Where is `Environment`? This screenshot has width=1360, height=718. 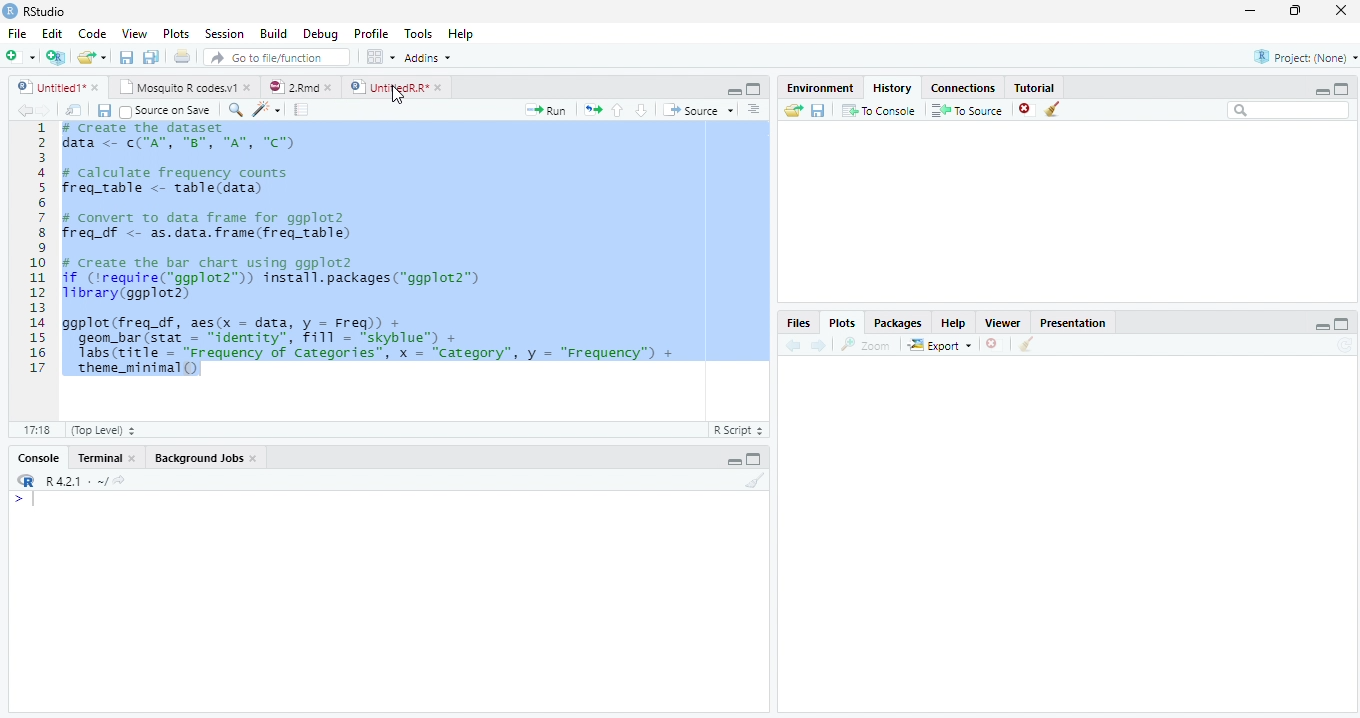 Environment is located at coordinates (818, 88).